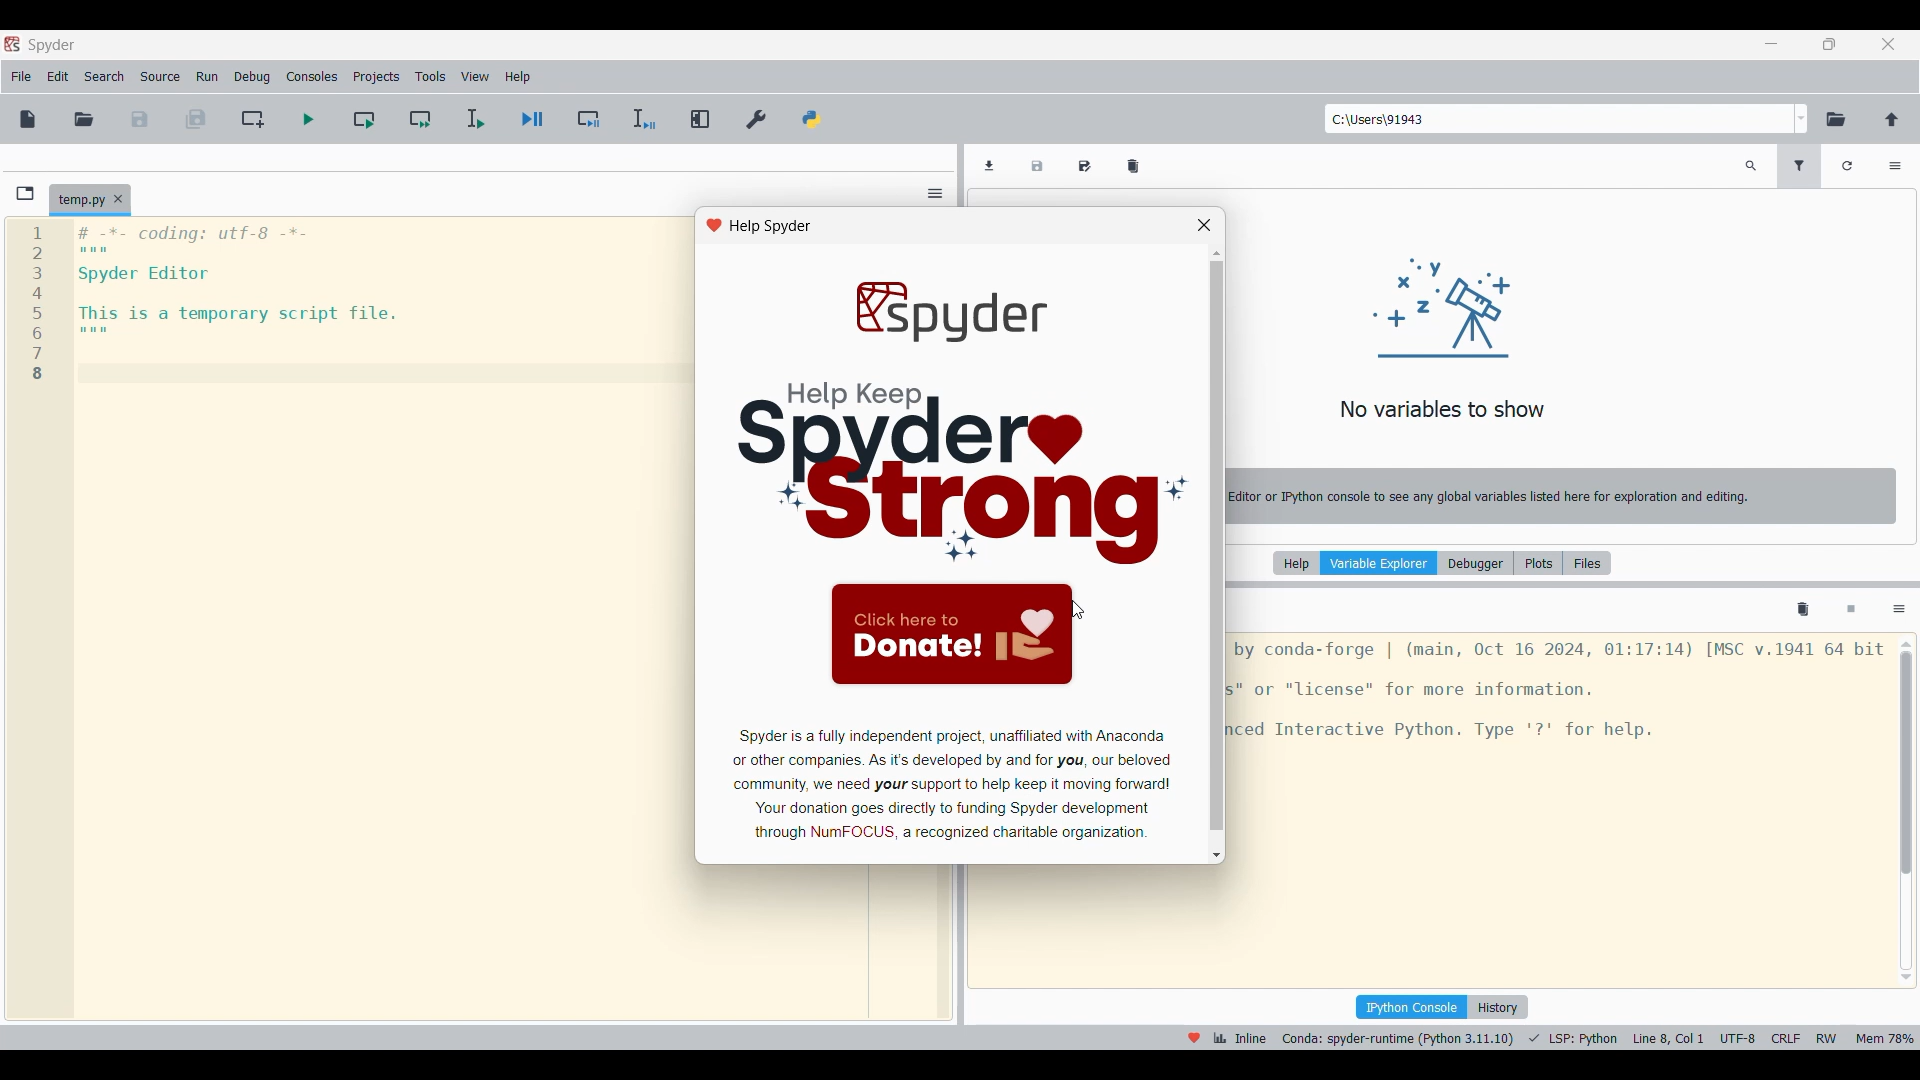 The height and width of the screenshot is (1080, 1920). Describe the element at coordinates (1558, 119) in the screenshot. I see `Type in folder location` at that location.